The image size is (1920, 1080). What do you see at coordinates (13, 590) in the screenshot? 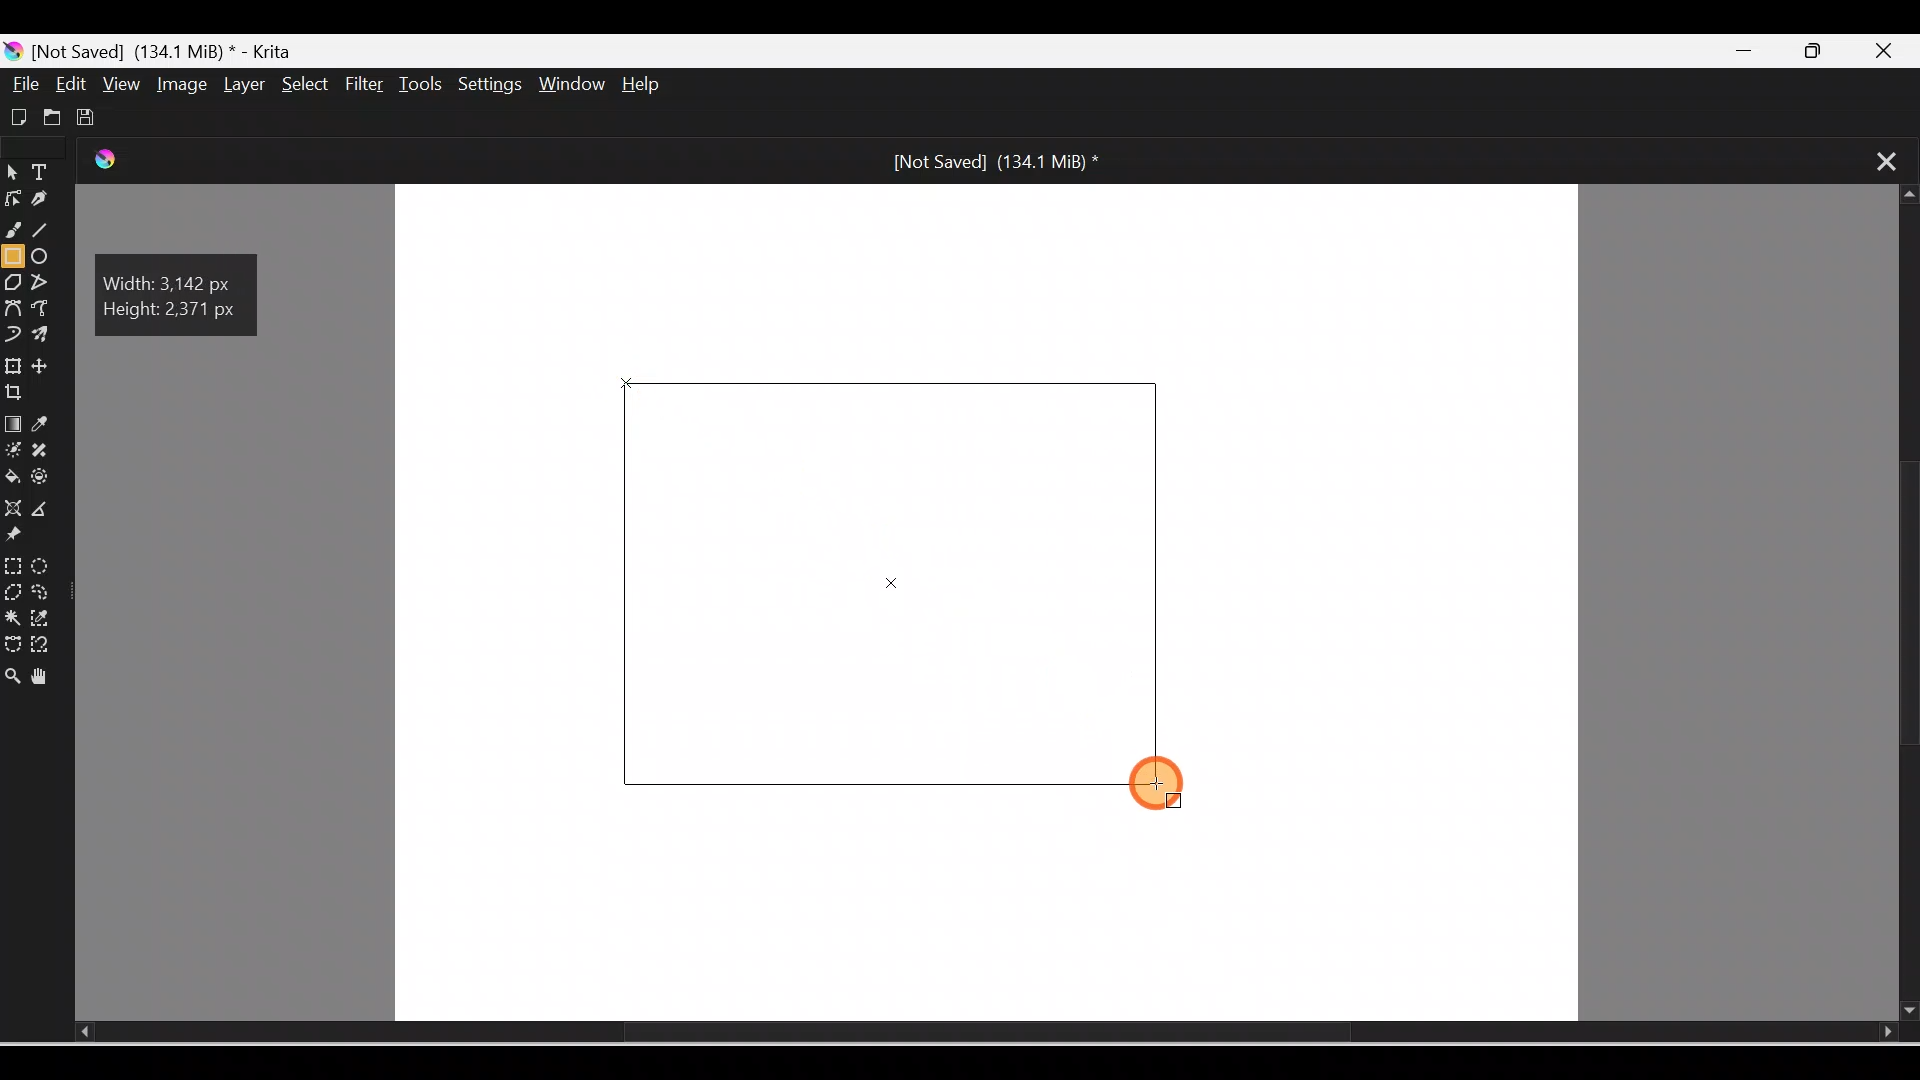
I see `Polygonal selection tool` at bounding box center [13, 590].